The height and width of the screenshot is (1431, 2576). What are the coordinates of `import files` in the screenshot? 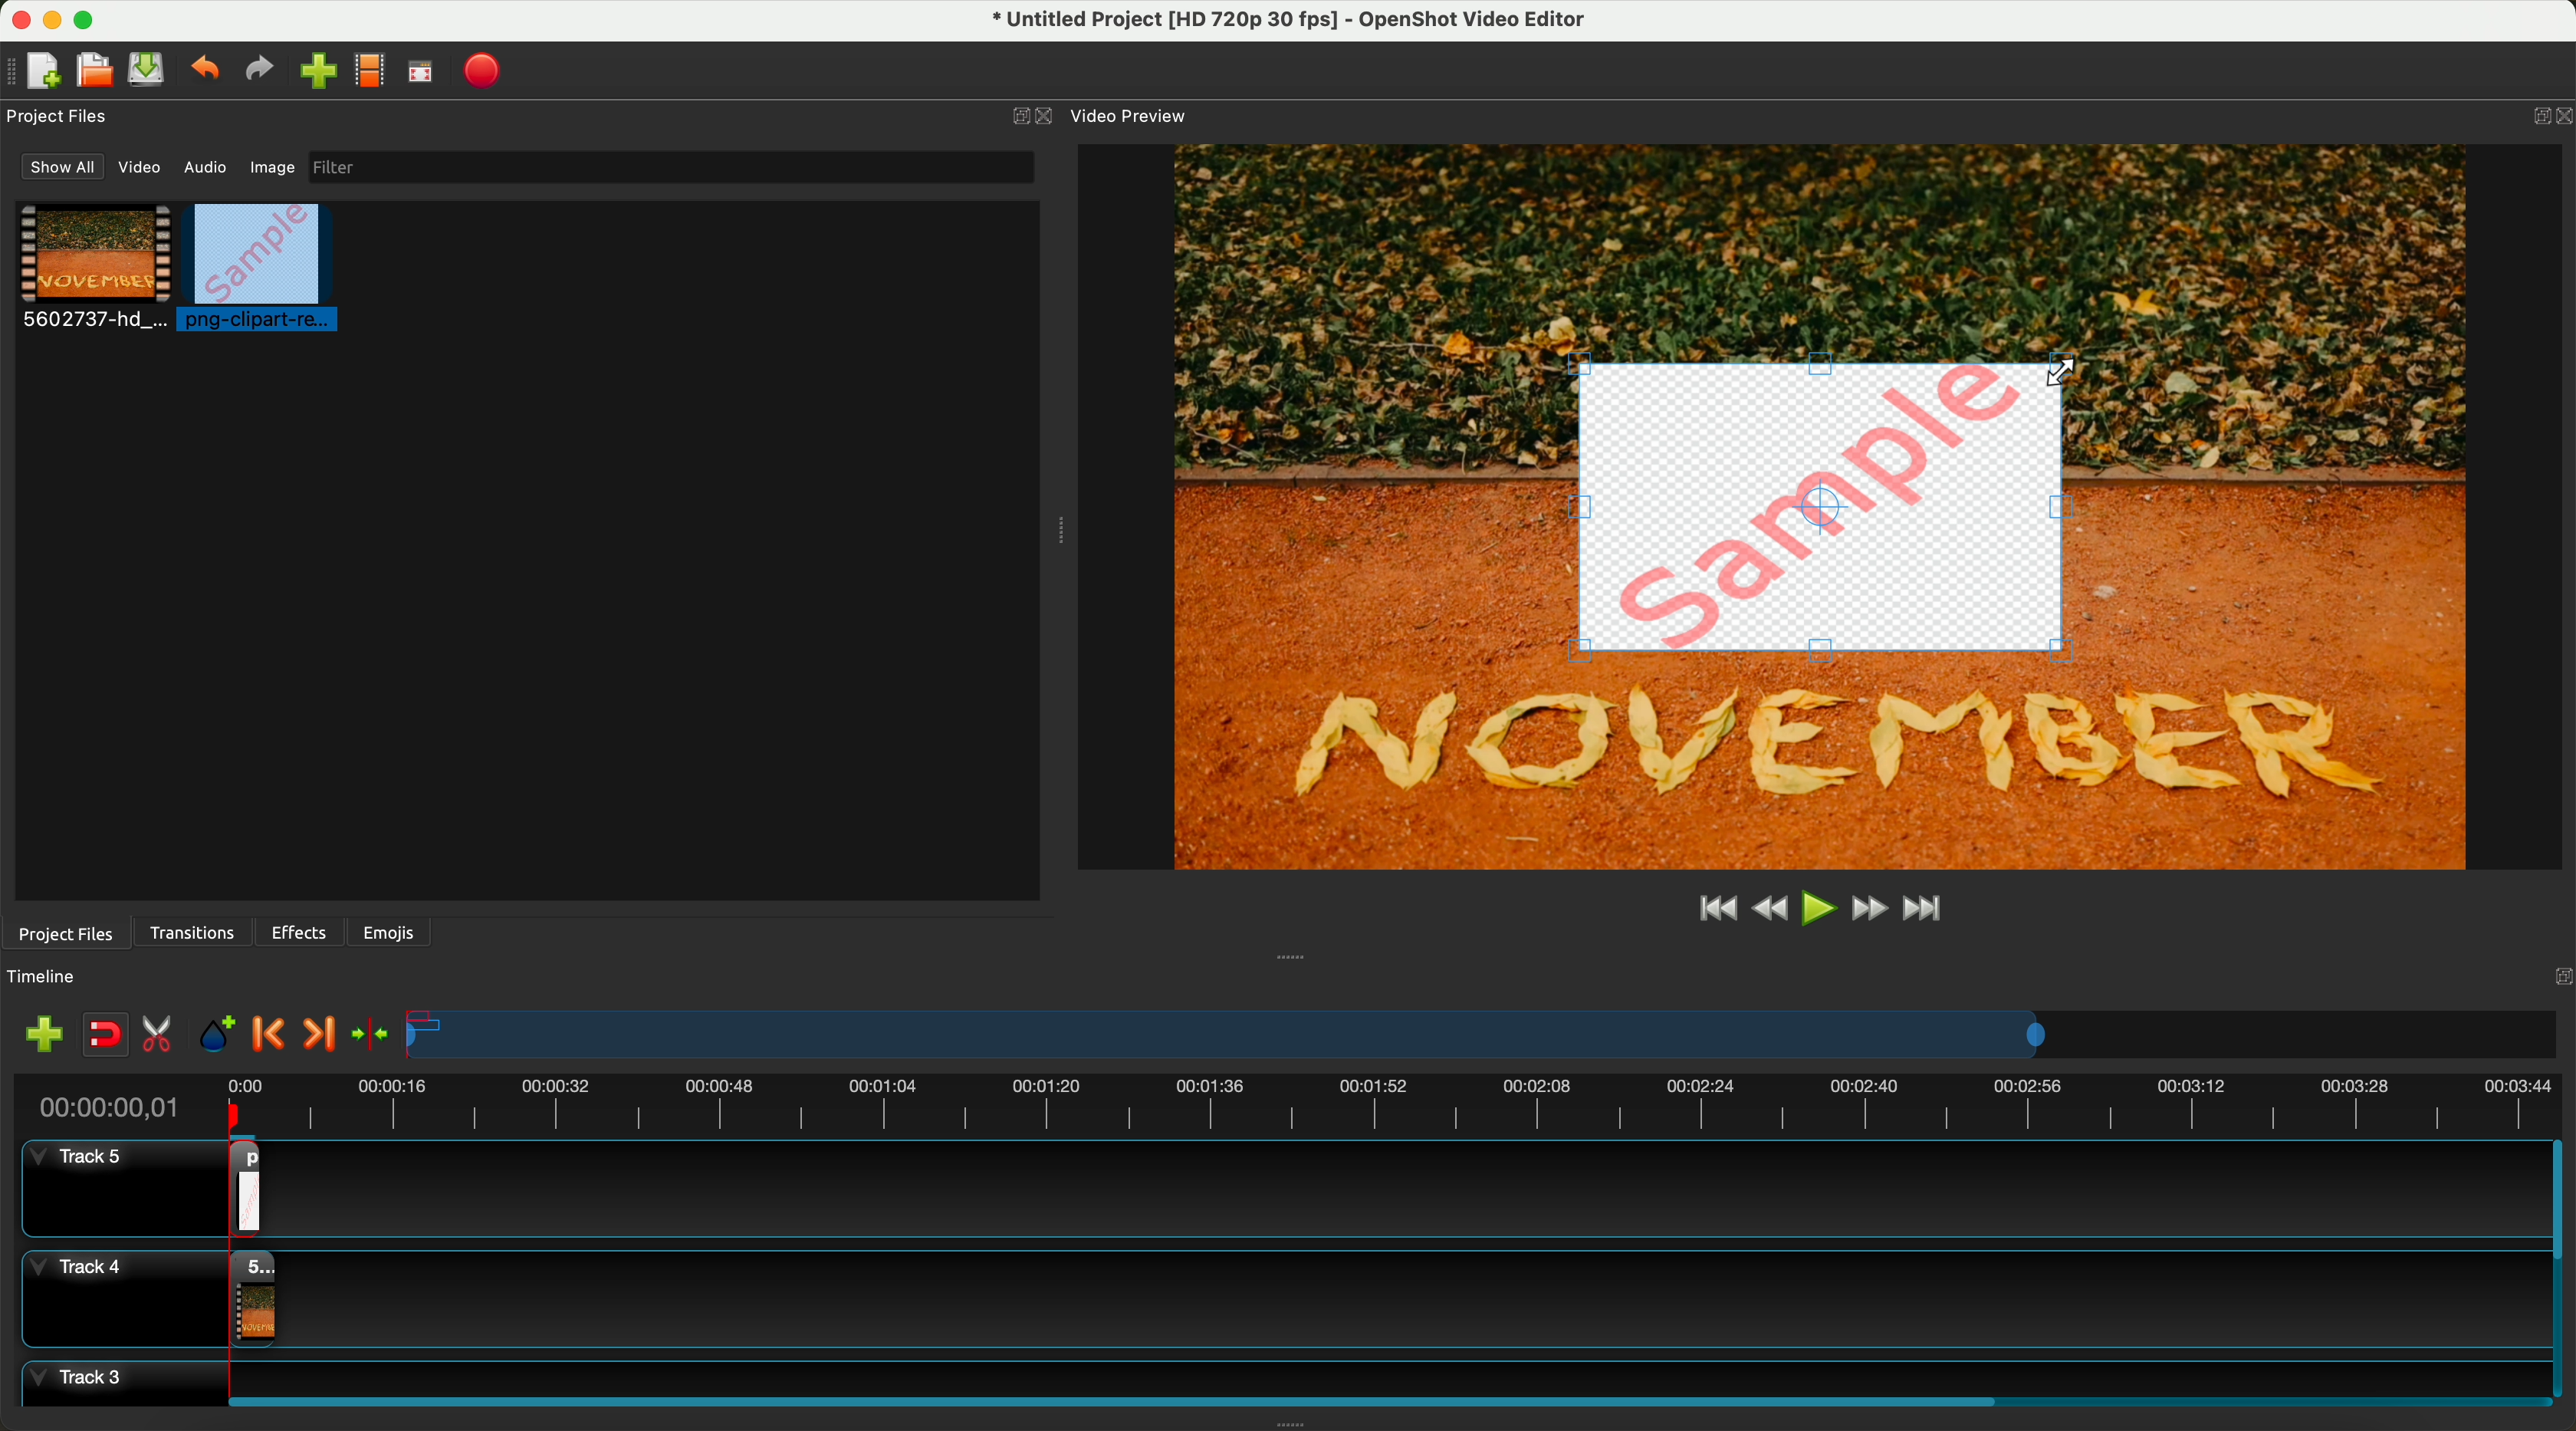 It's located at (38, 1033).